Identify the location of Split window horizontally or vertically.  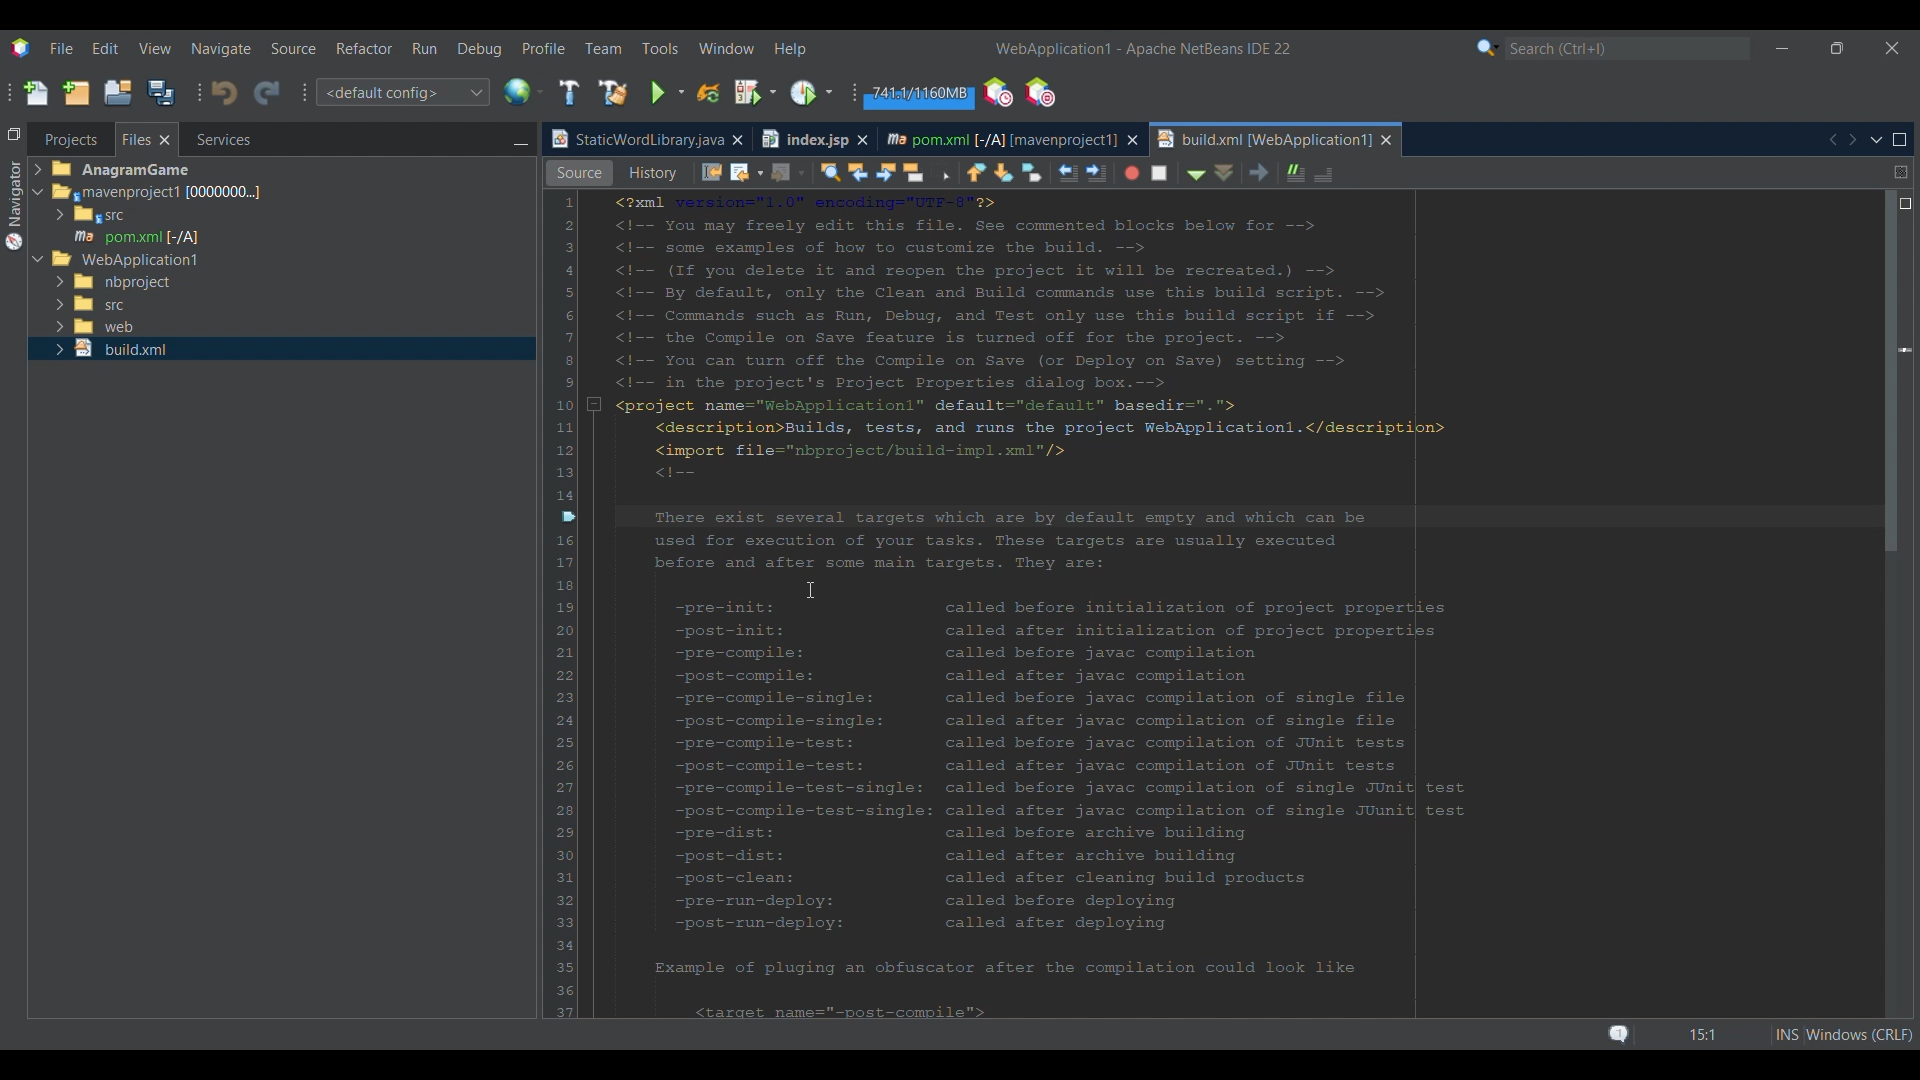
(1901, 172).